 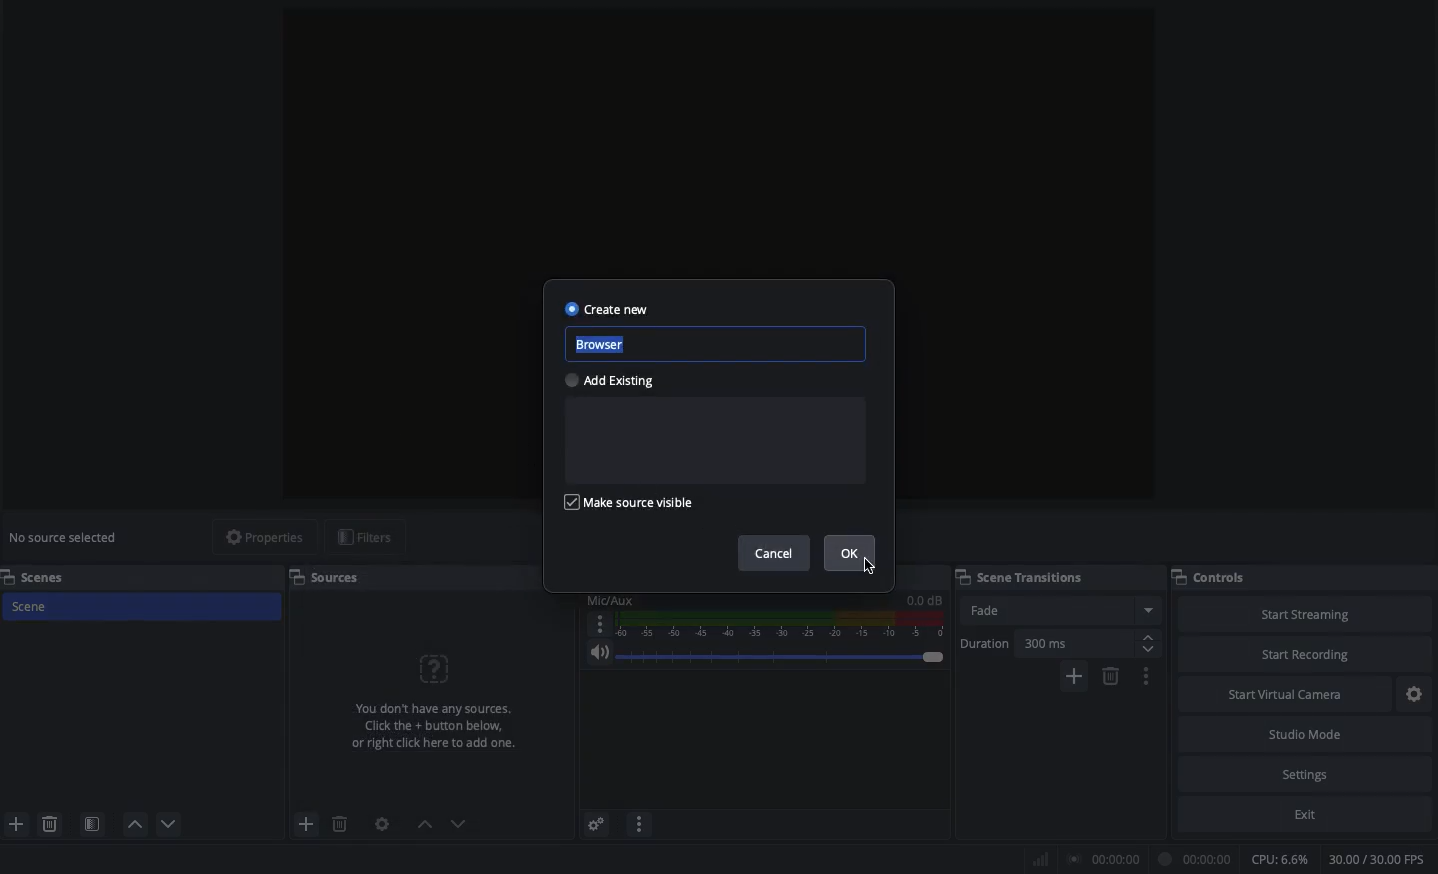 What do you see at coordinates (1417, 694) in the screenshot?
I see `Settings` at bounding box center [1417, 694].